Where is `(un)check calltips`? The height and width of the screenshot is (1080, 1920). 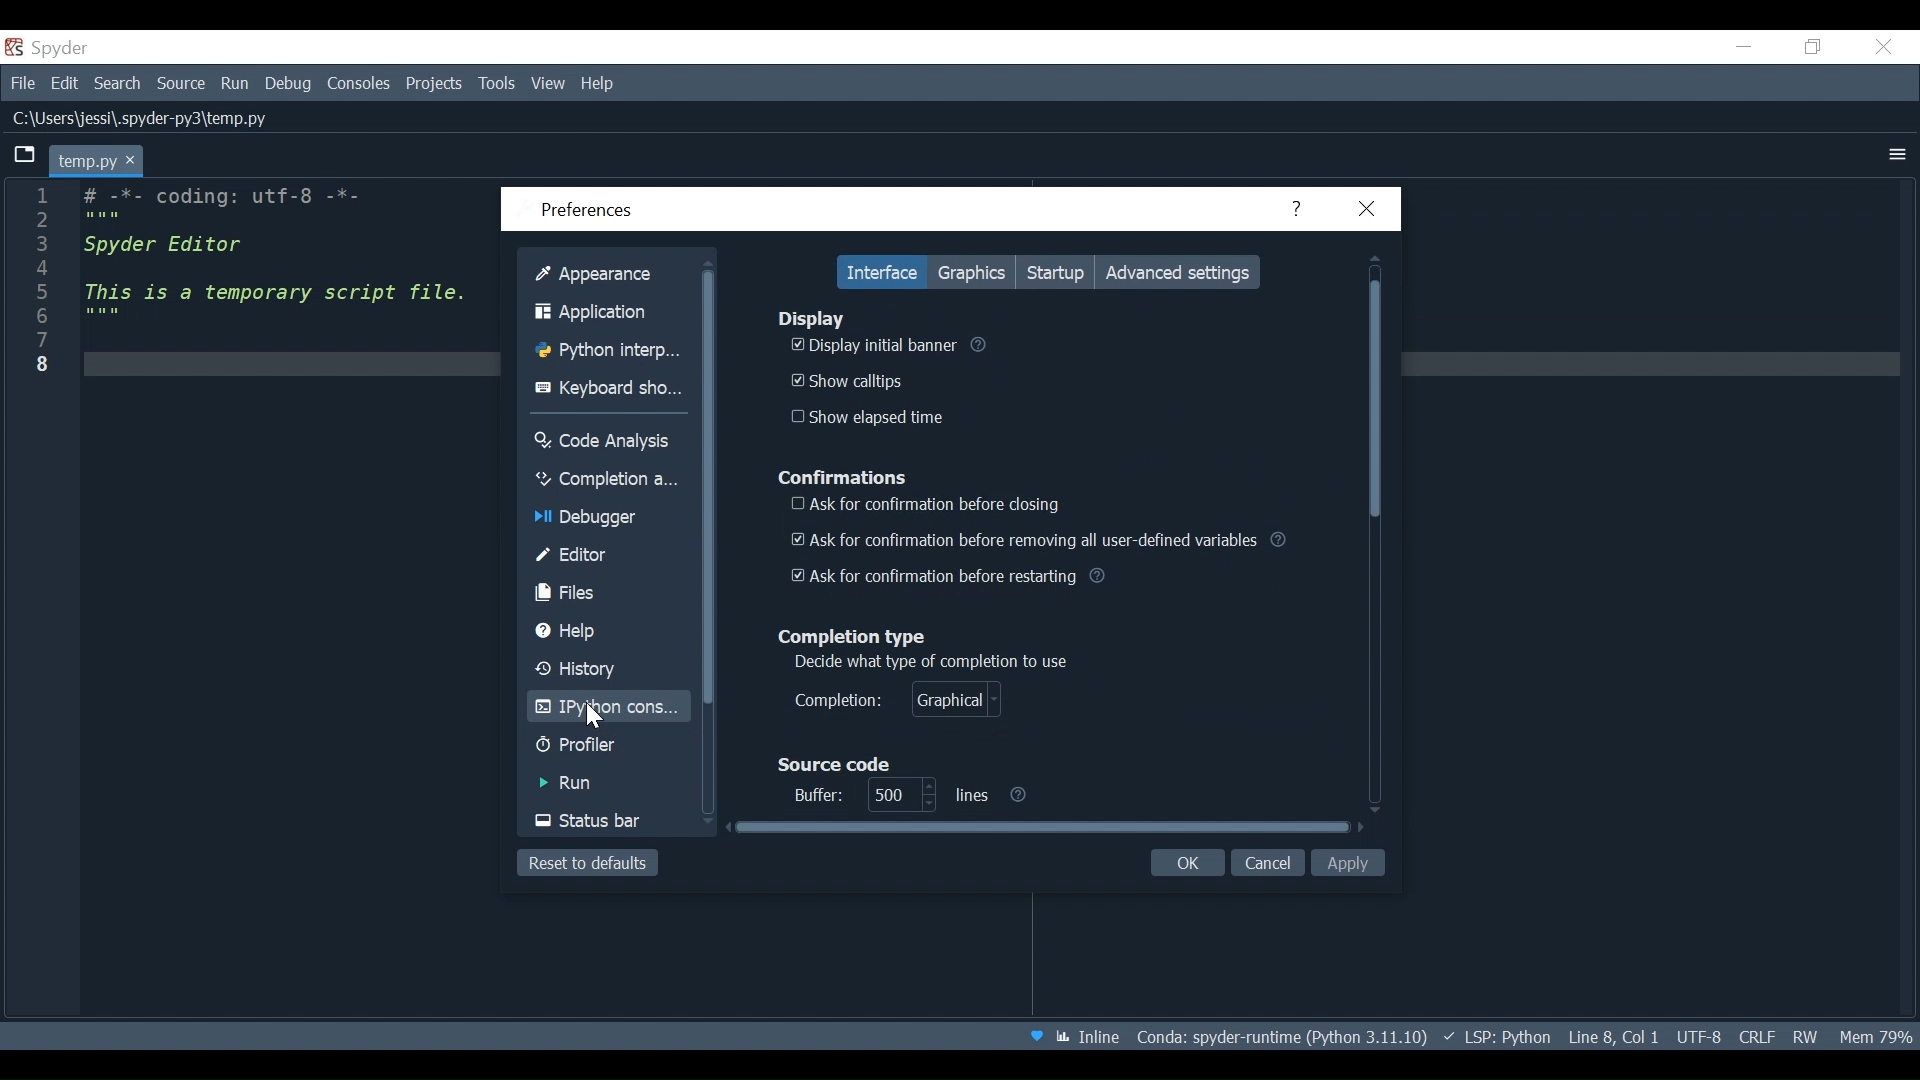
(un)check calltips is located at coordinates (850, 379).